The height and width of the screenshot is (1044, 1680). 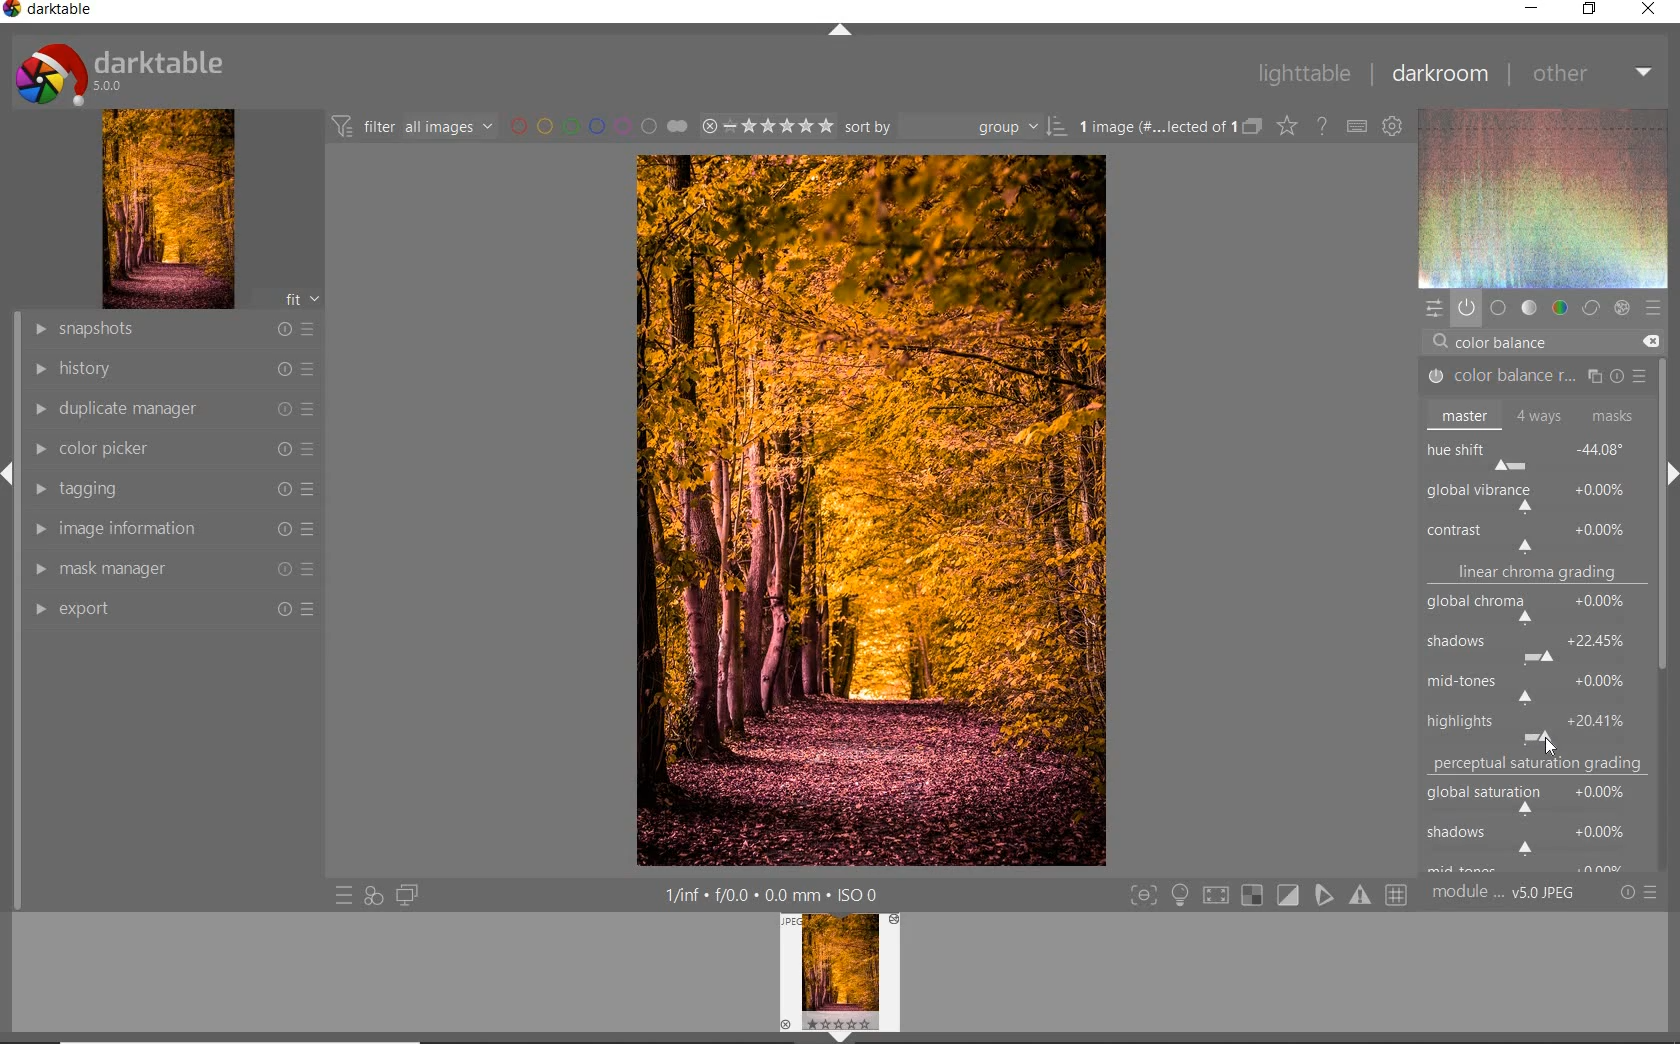 What do you see at coordinates (1532, 685) in the screenshot?
I see `mid-tones` at bounding box center [1532, 685].